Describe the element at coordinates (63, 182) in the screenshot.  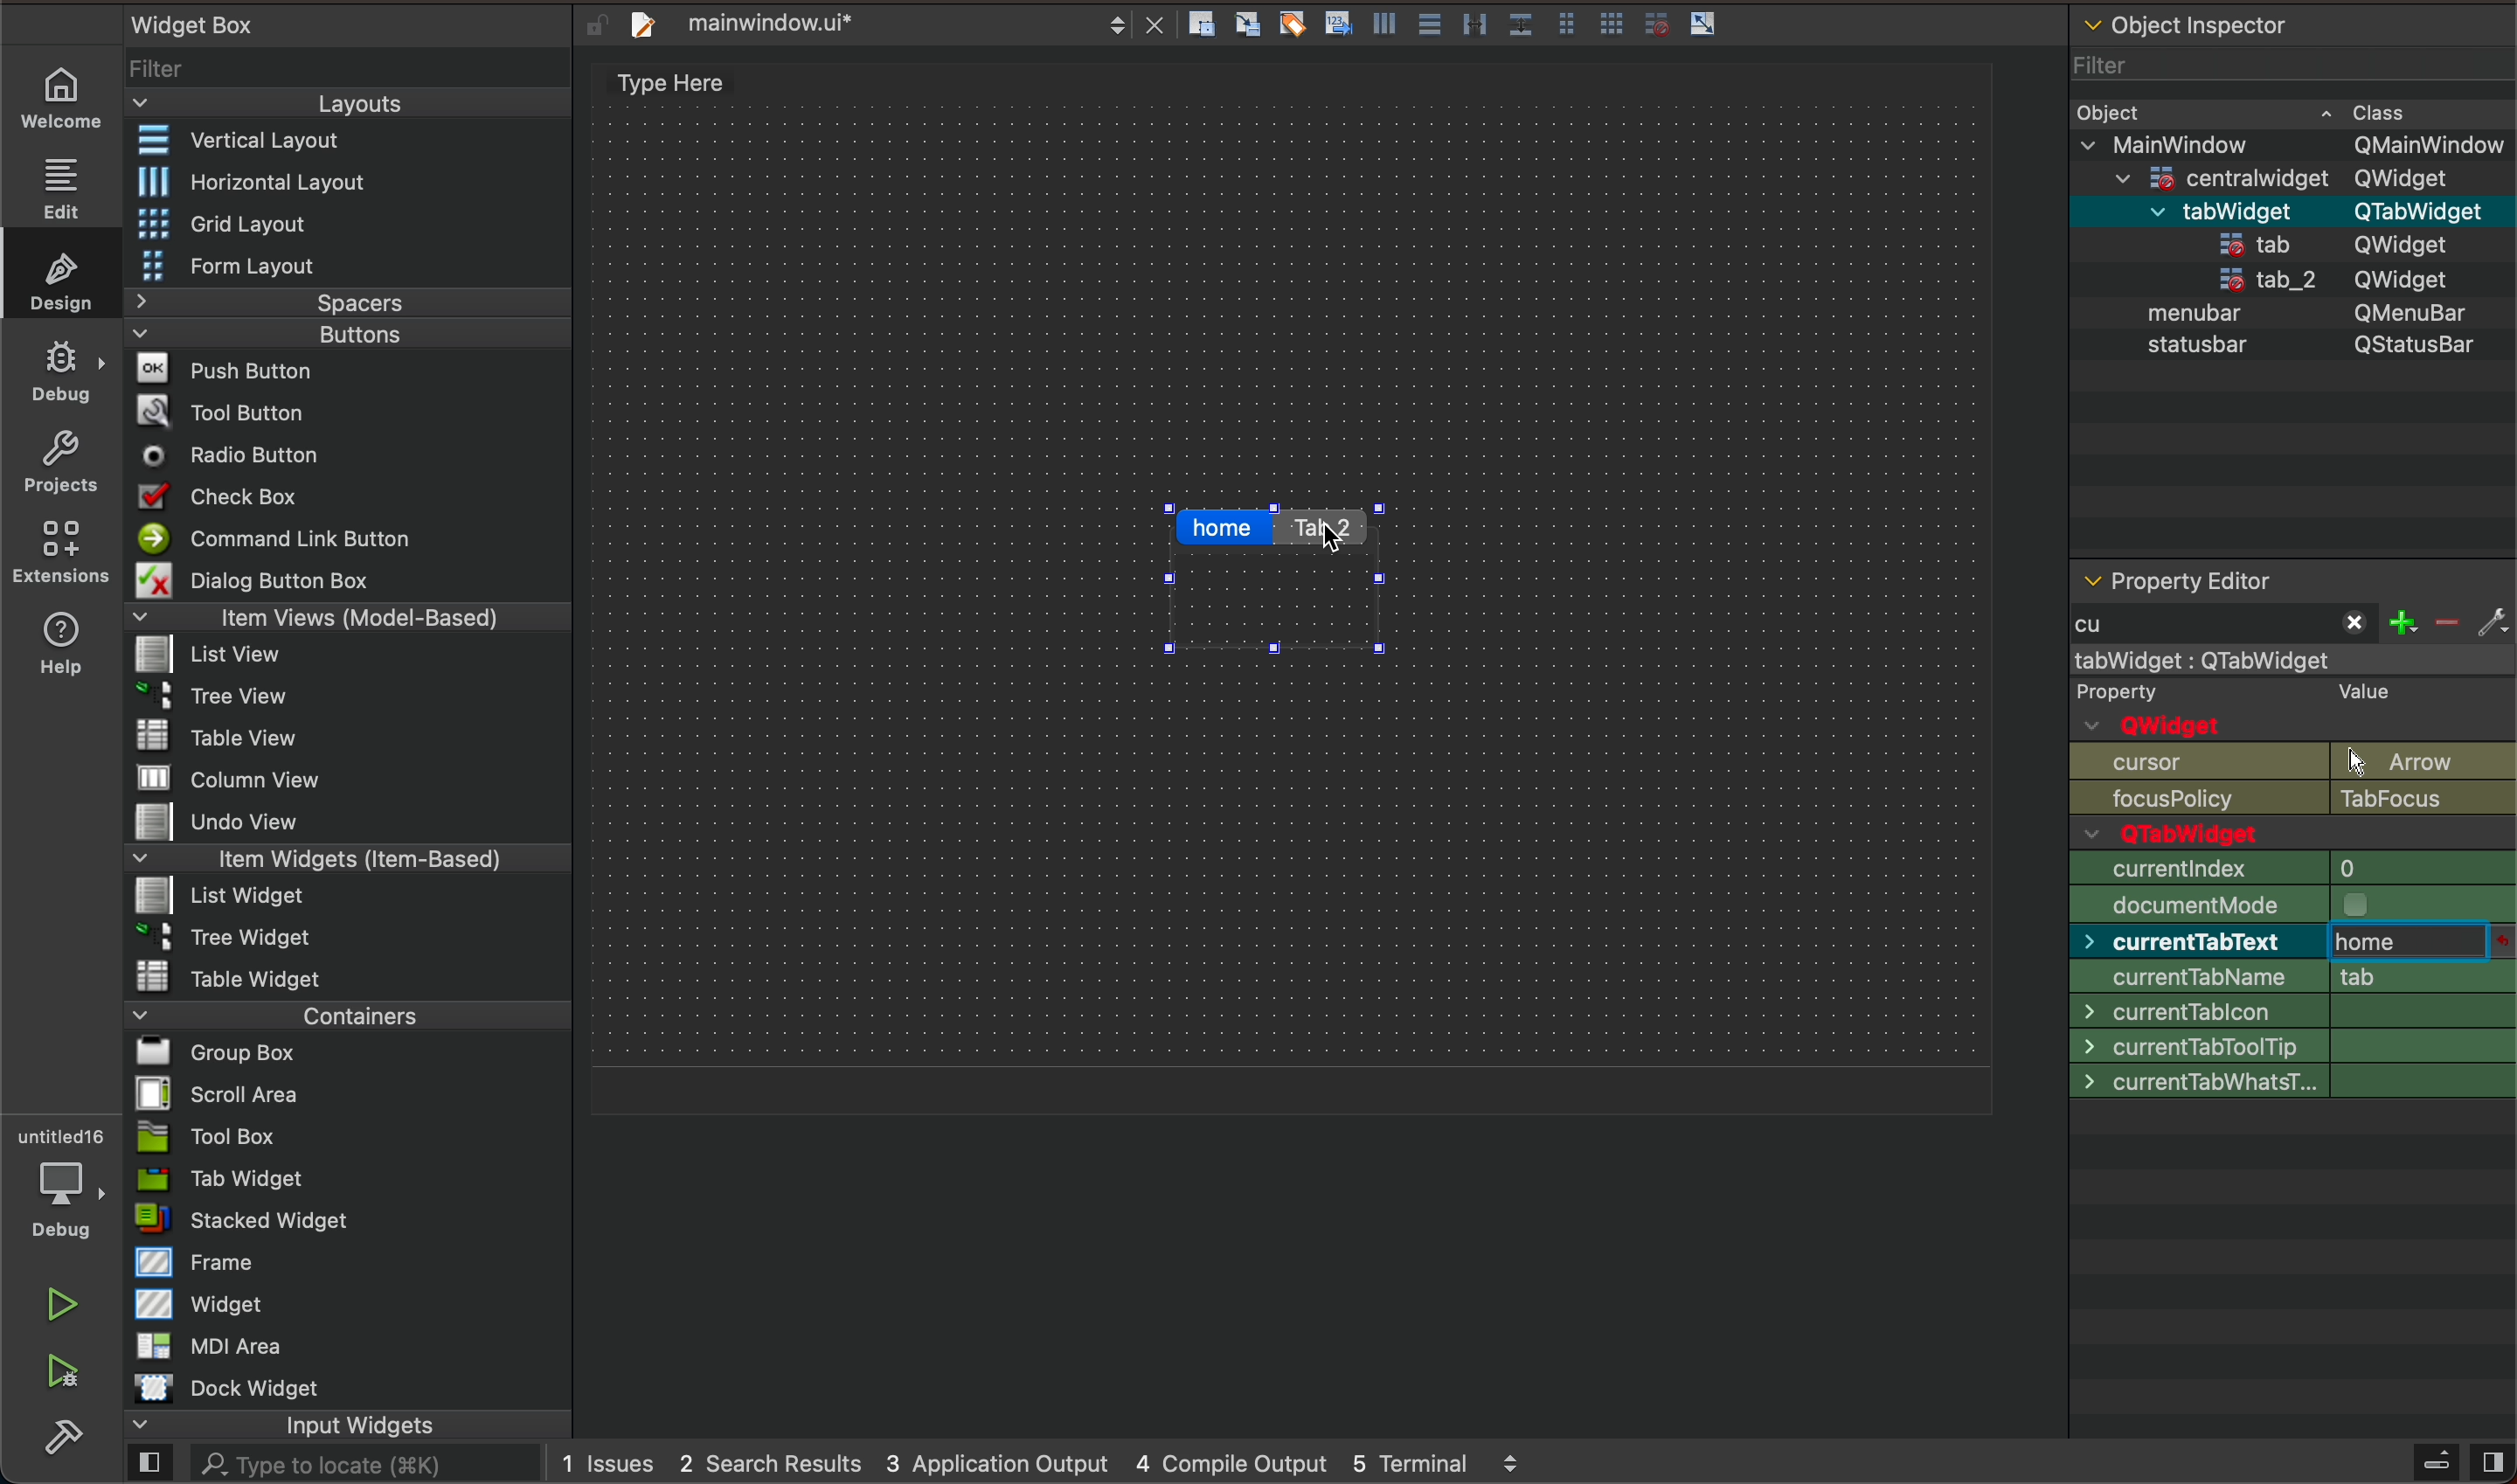
I see `edit` at that location.